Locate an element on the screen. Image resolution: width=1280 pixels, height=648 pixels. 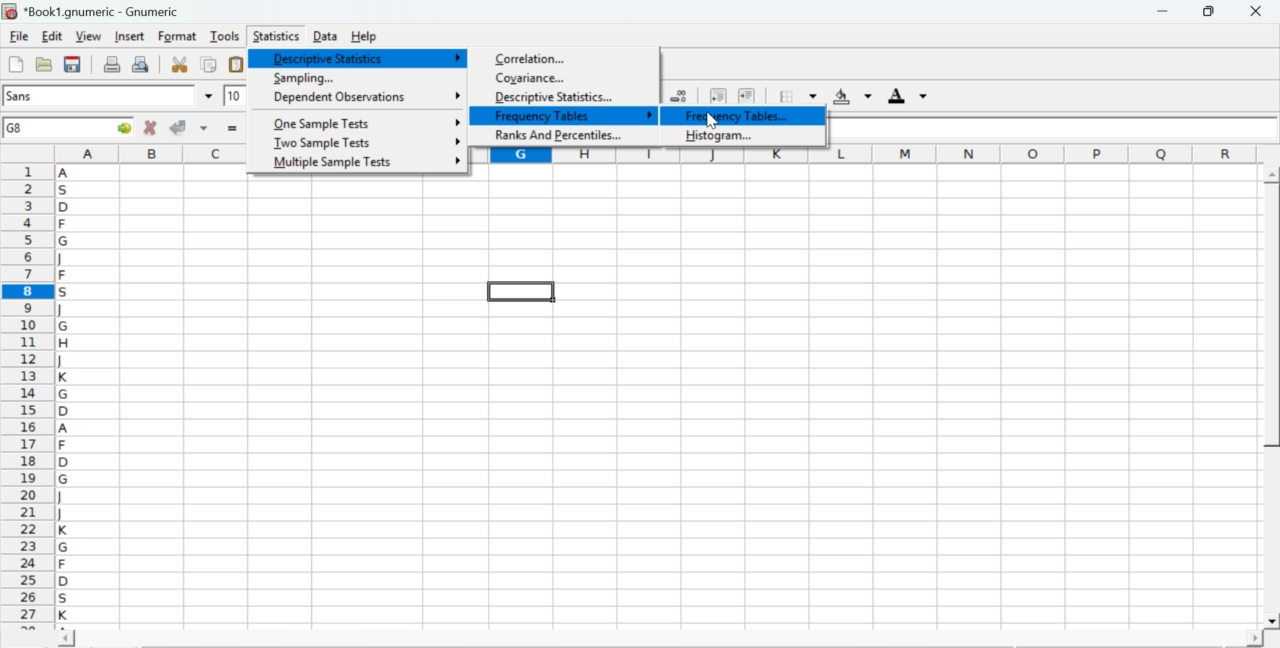
accept changes across selection is located at coordinates (203, 127).